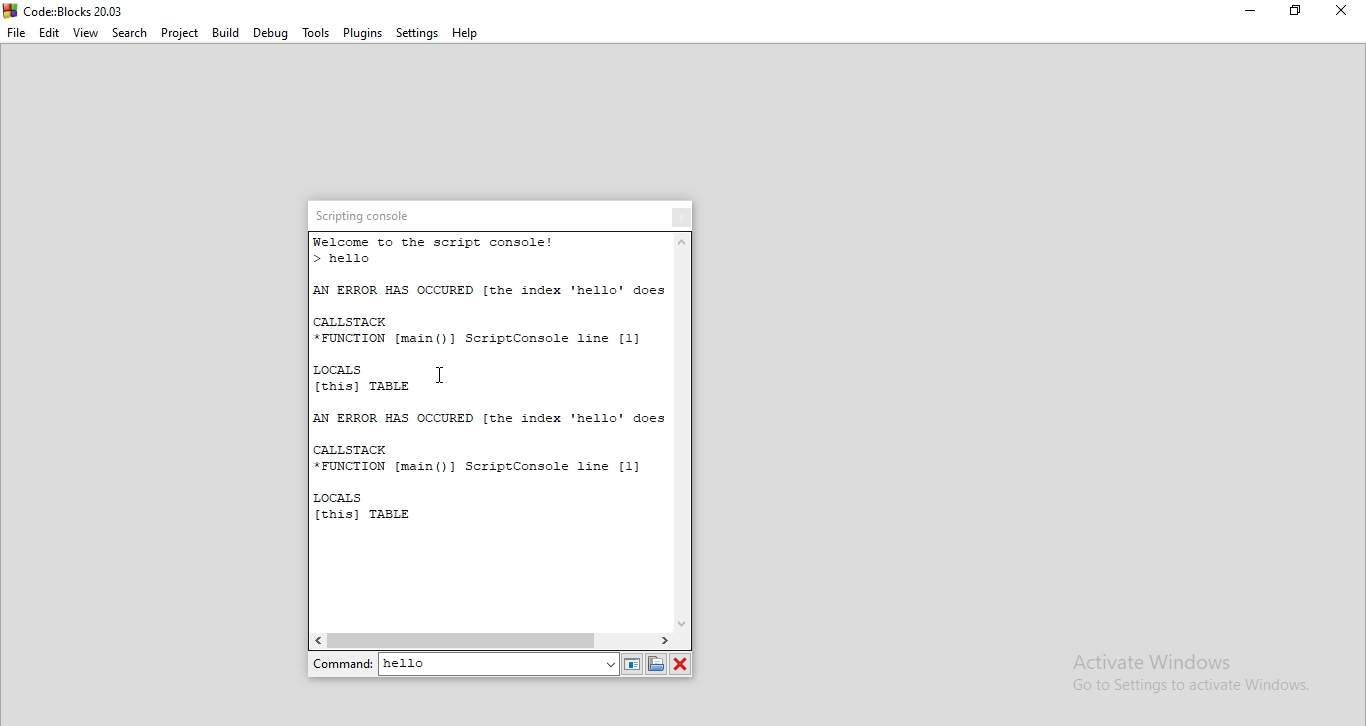 The image size is (1366, 726). I want to click on Plugins , so click(363, 33).